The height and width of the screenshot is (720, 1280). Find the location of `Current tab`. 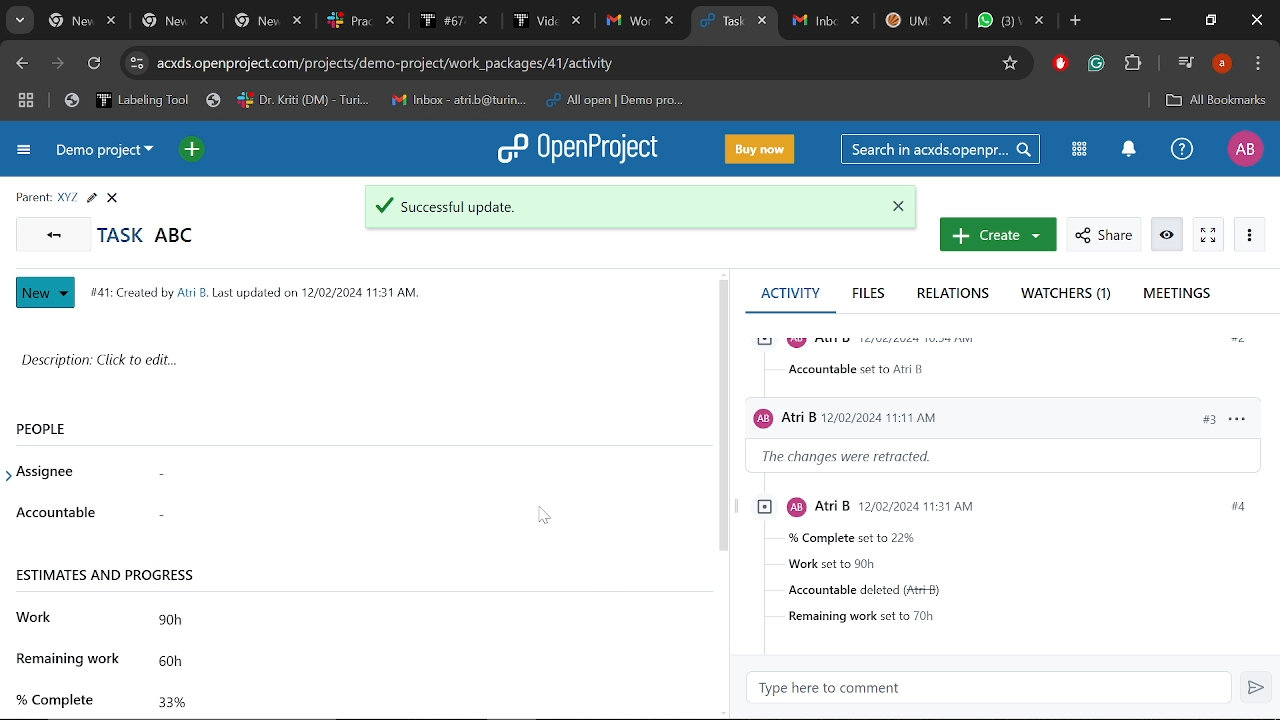

Current tab is located at coordinates (718, 22).